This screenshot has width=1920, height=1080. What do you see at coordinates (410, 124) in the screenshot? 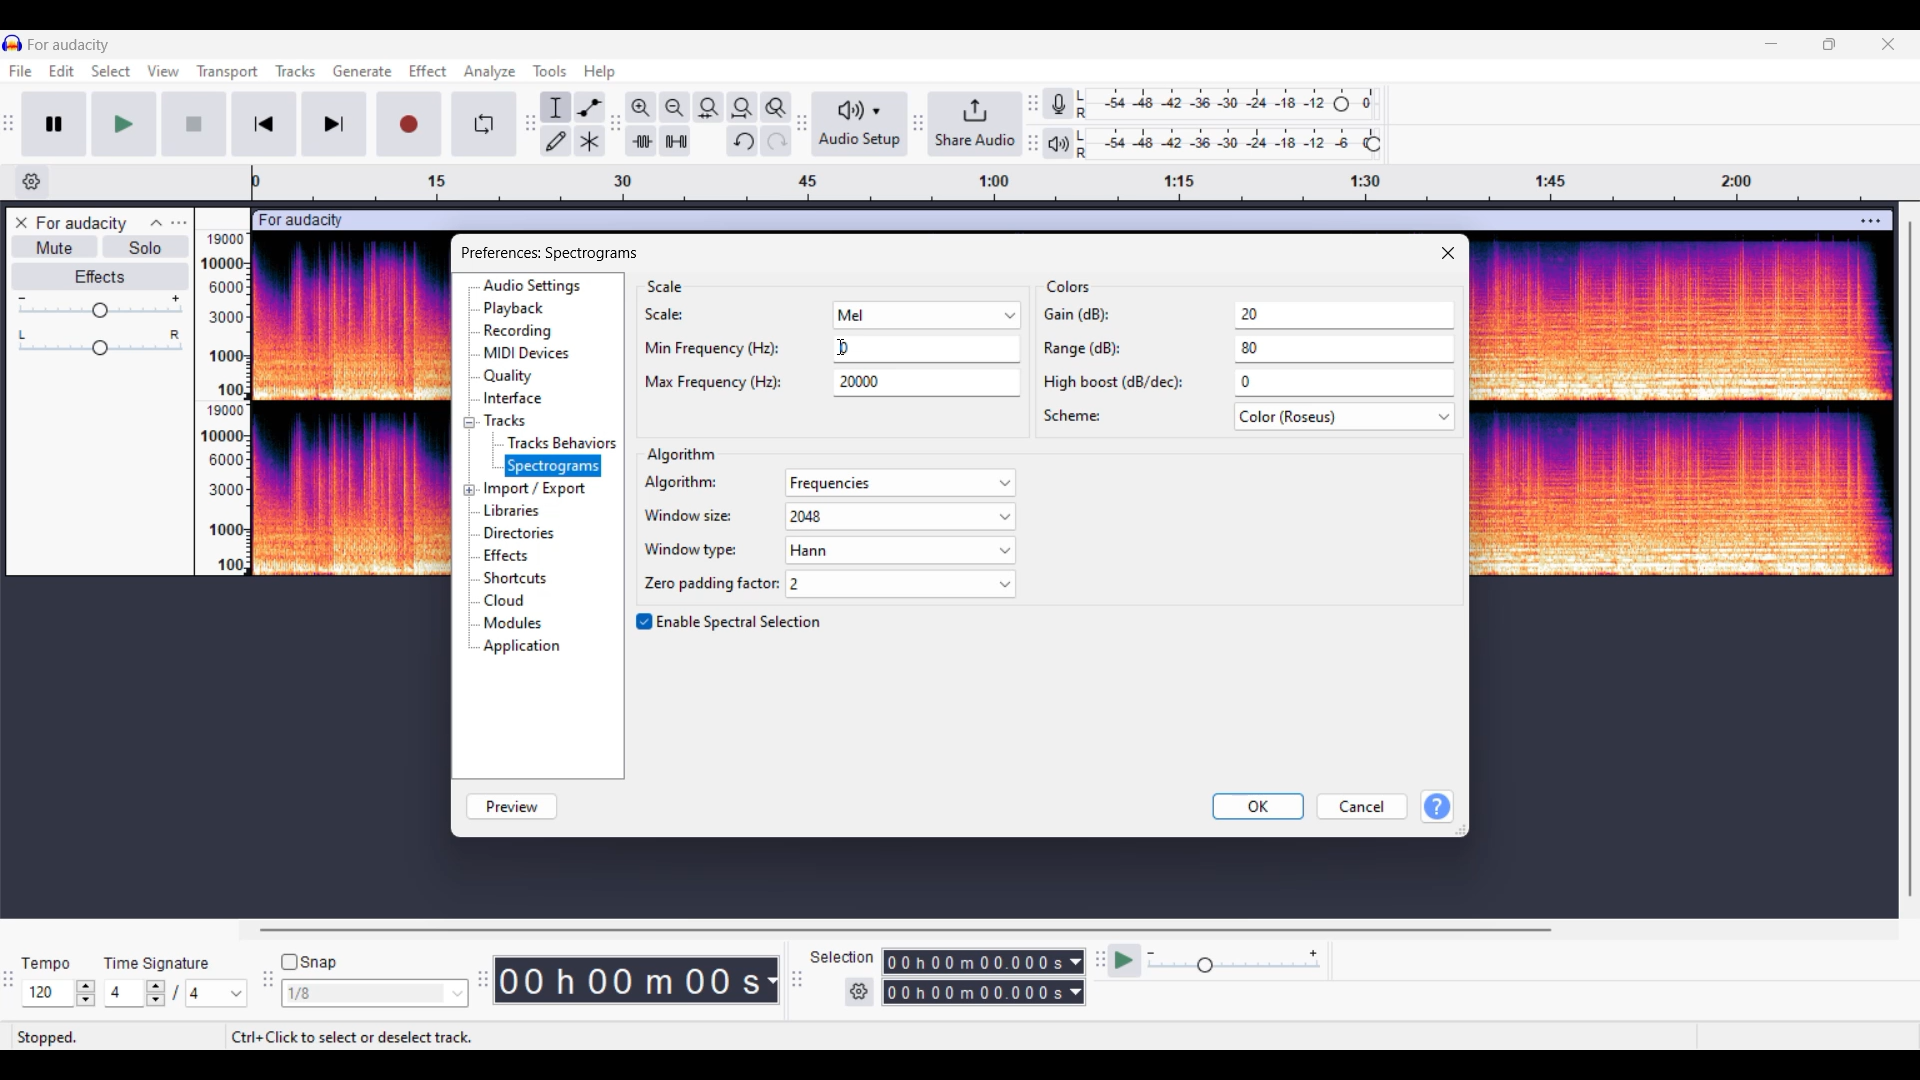
I see `Record/Record new track` at bounding box center [410, 124].